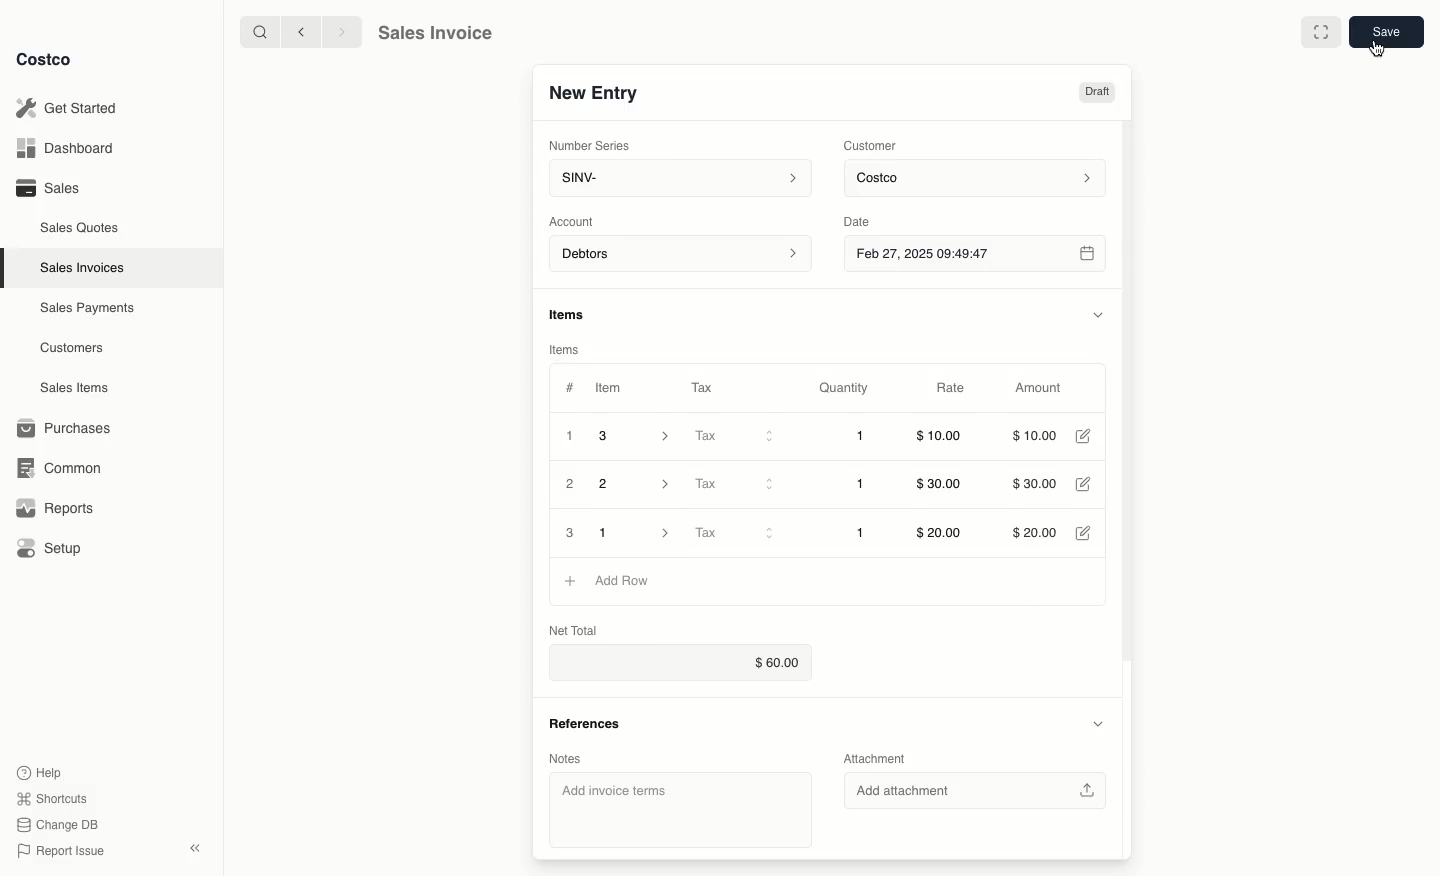  I want to click on 1, so click(862, 438).